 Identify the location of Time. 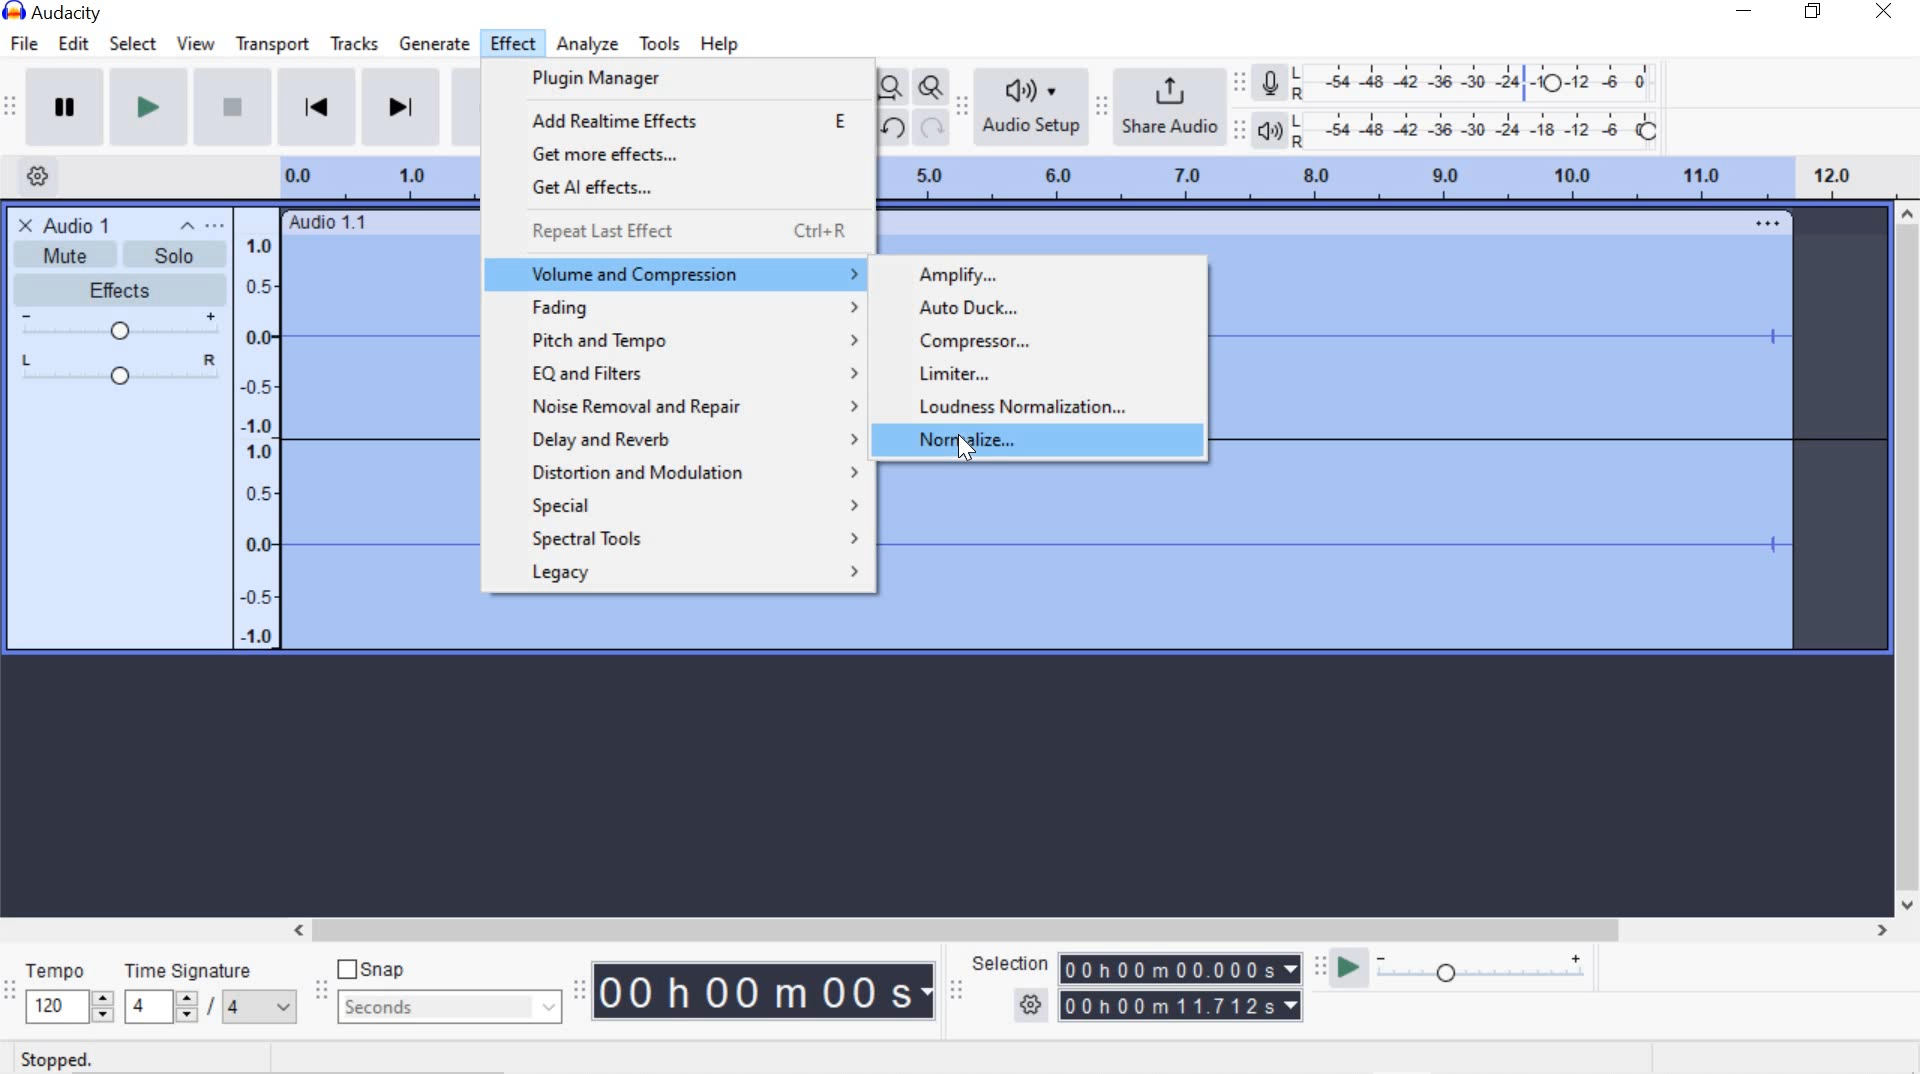
(766, 993).